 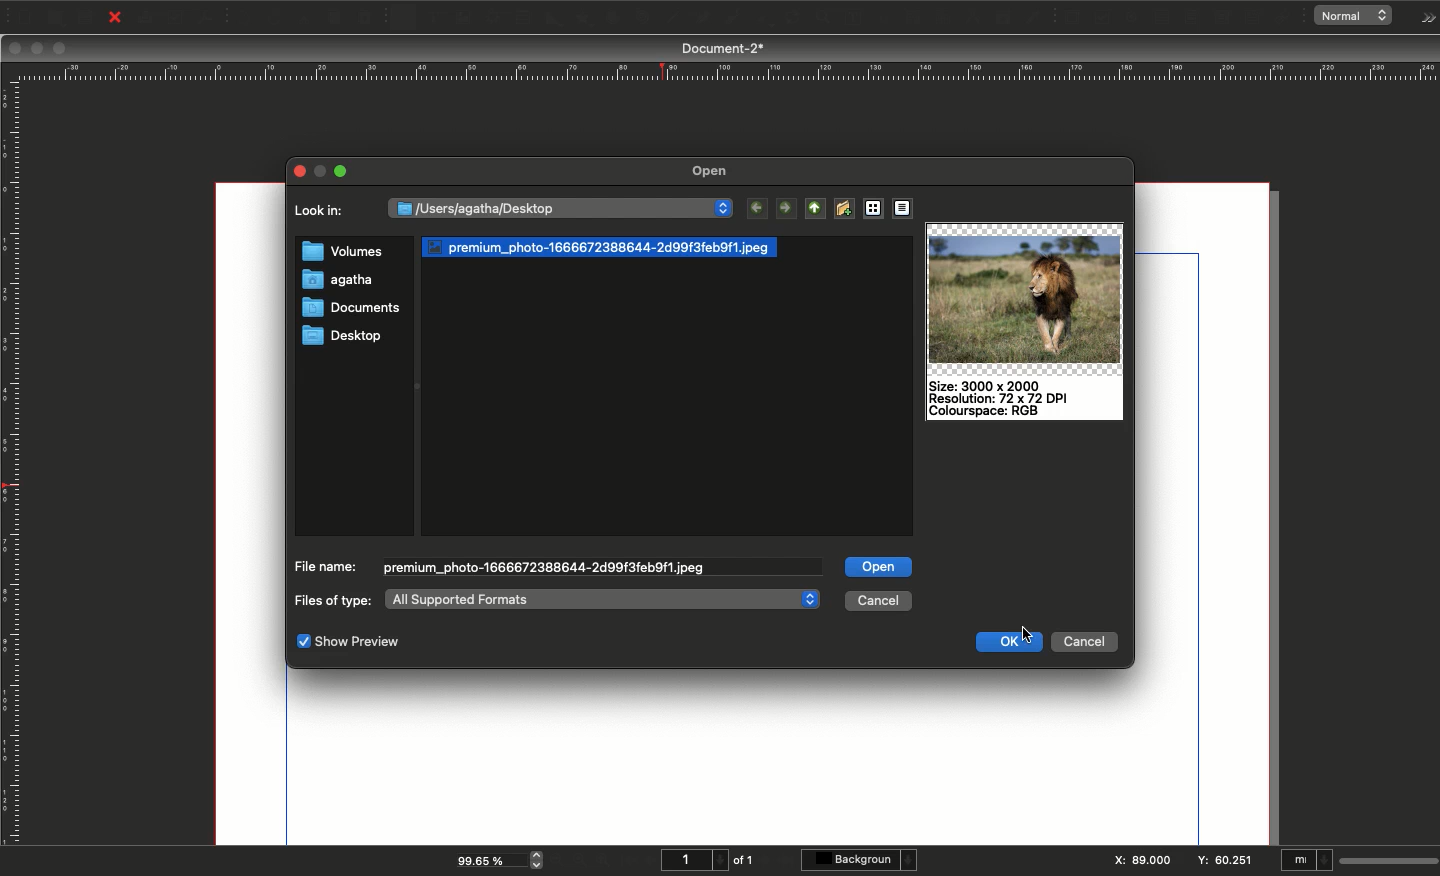 What do you see at coordinates (1027, 634) in the screenshot?
I see `Cursor` at bounding box center [1027, 634].